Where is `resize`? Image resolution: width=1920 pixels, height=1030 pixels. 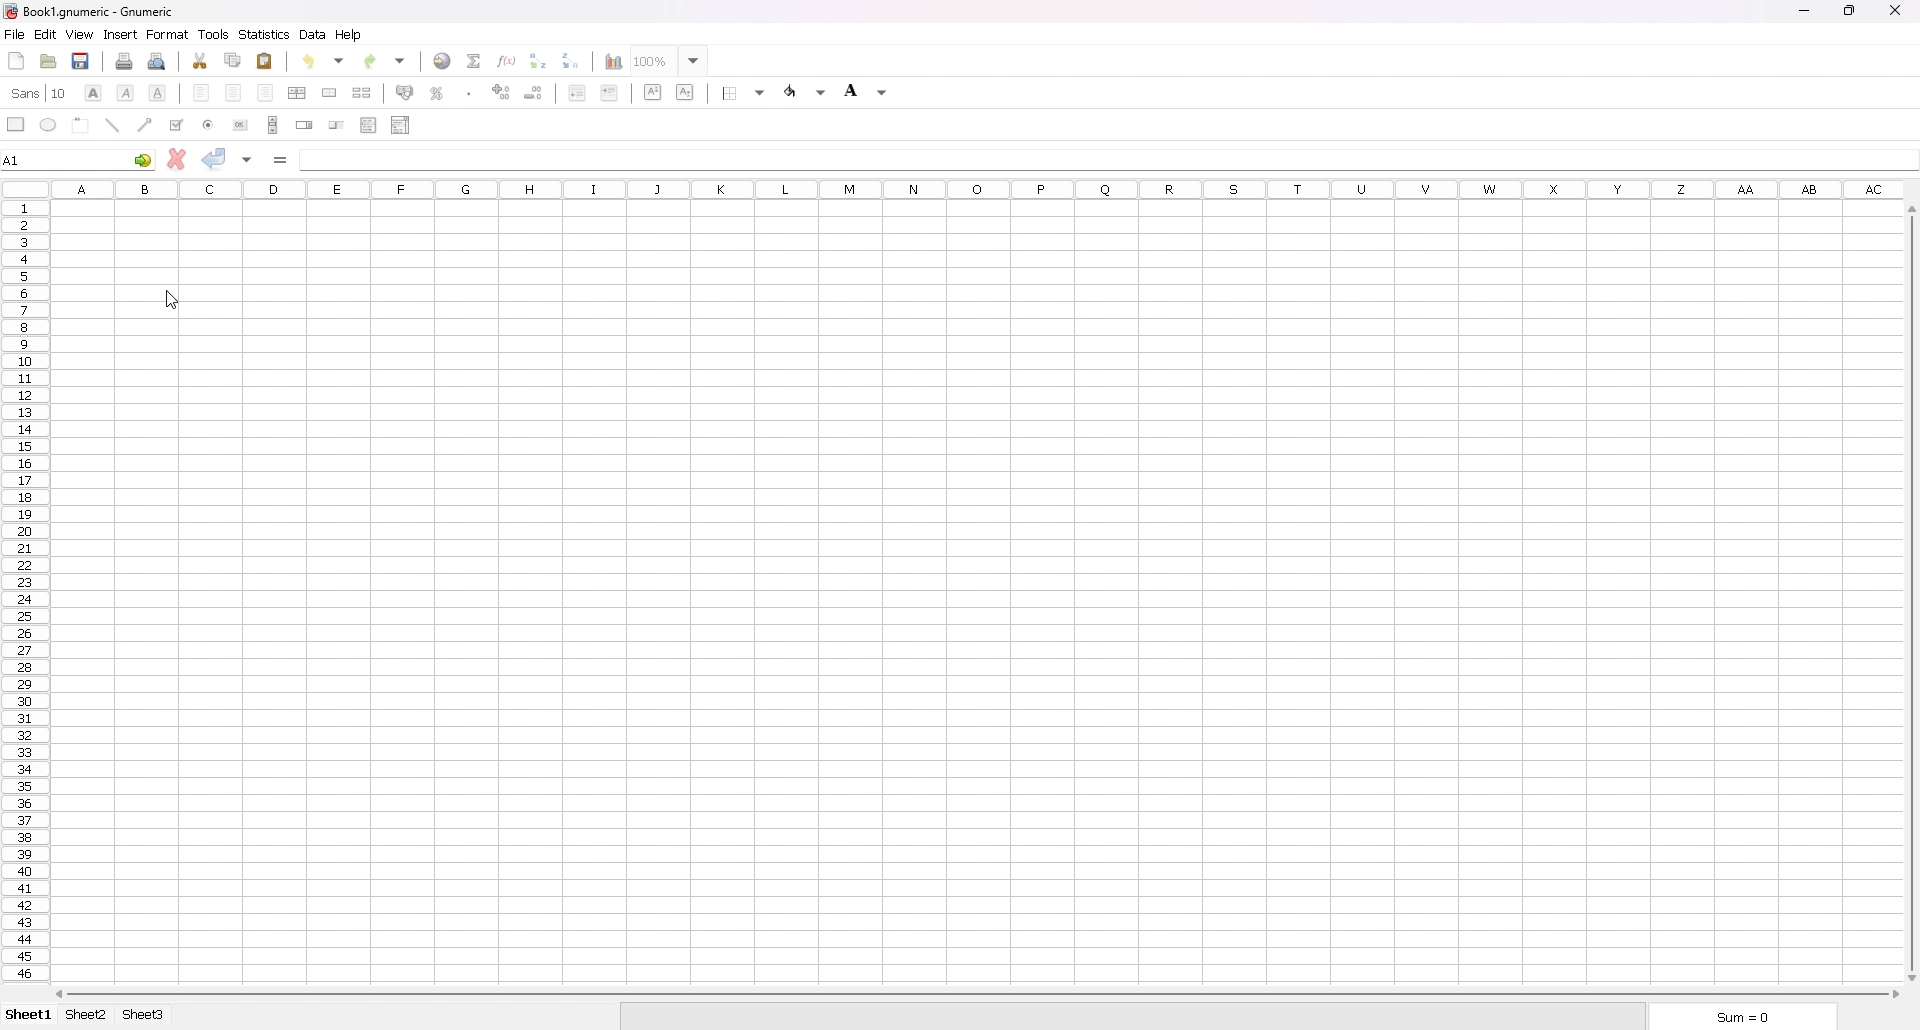
resize is located at coordinates (1848, 11).